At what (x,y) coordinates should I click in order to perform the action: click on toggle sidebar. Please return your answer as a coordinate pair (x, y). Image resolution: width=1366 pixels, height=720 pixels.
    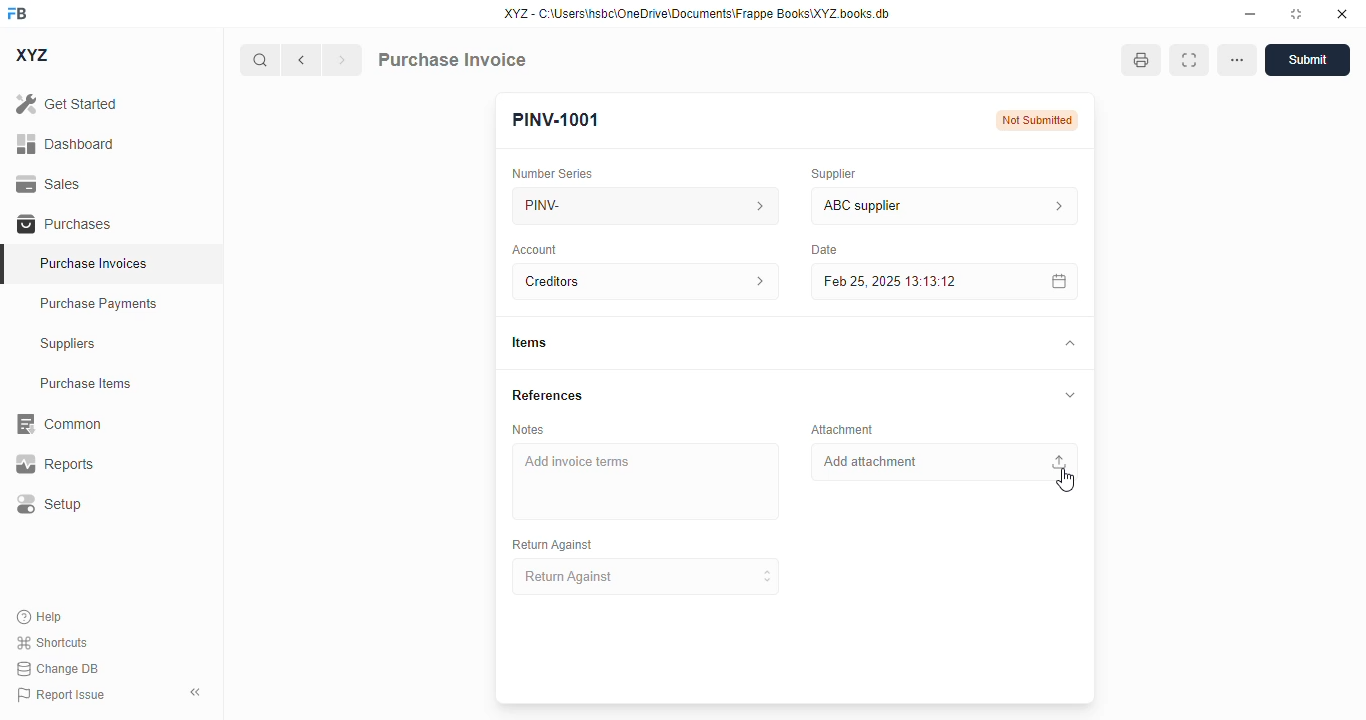
    Looking at the image, I should click on (198, 692).